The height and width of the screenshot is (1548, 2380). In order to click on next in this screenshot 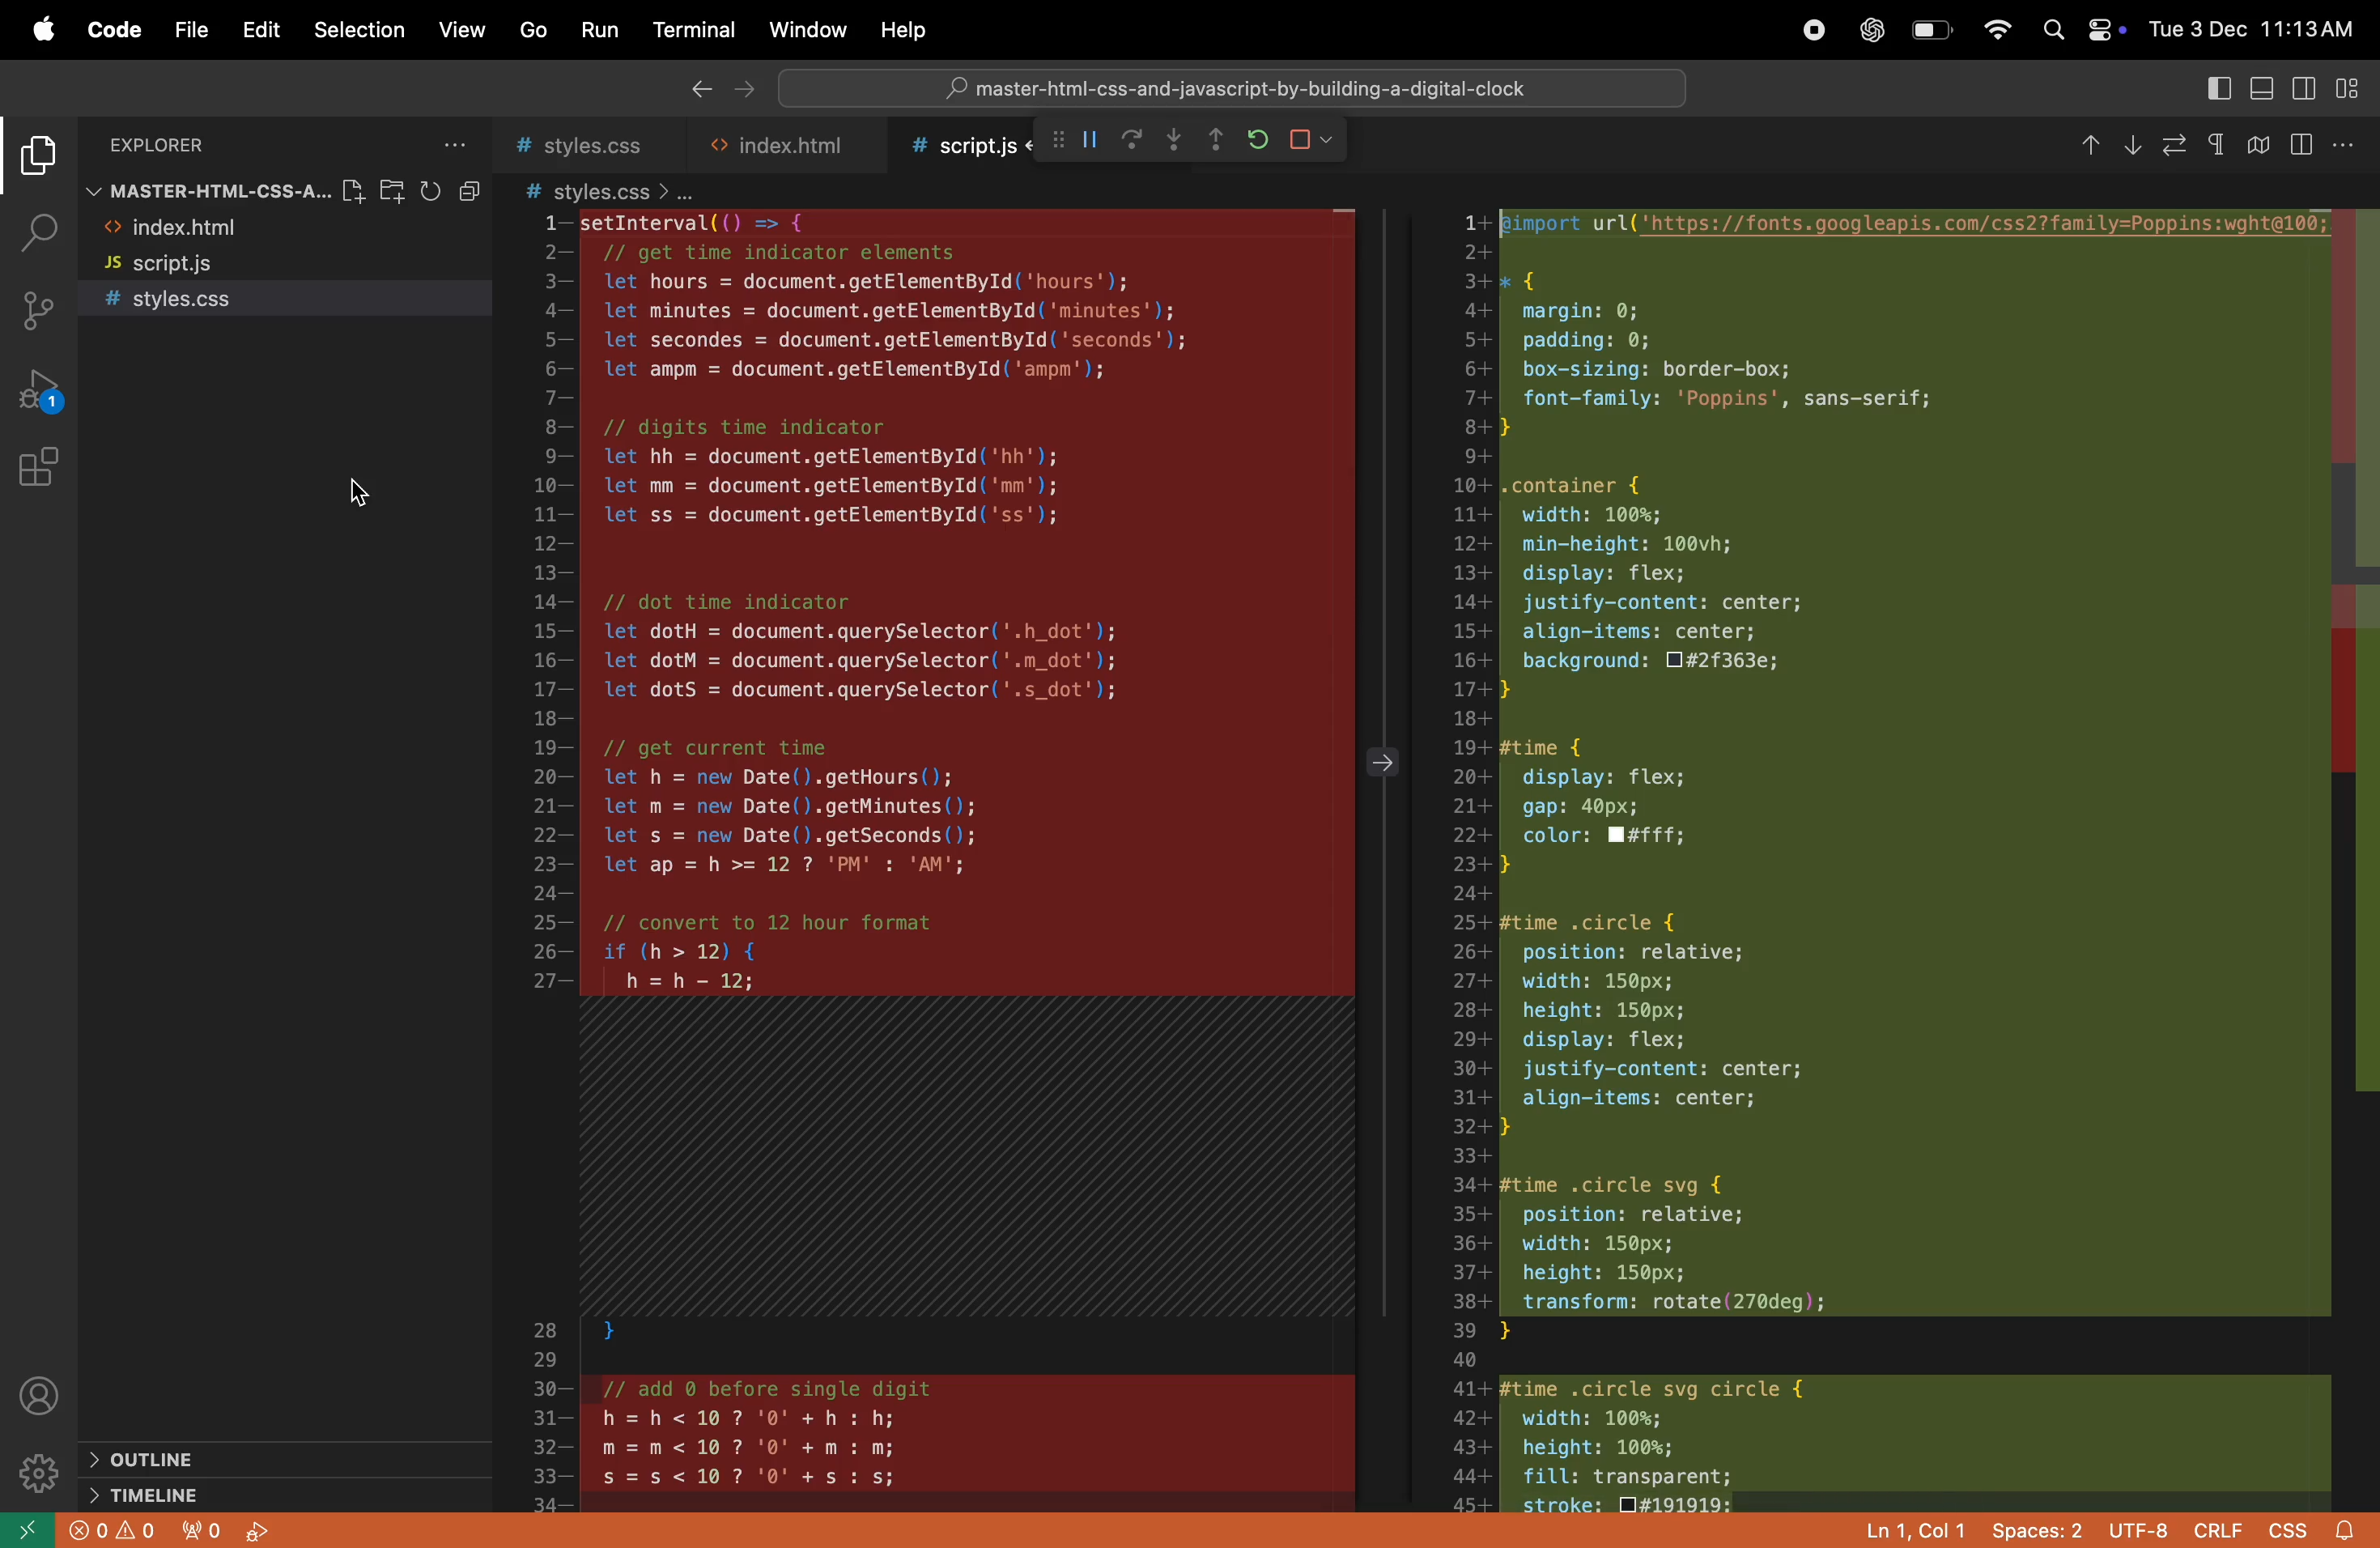, I will do `click(744, 91)`.